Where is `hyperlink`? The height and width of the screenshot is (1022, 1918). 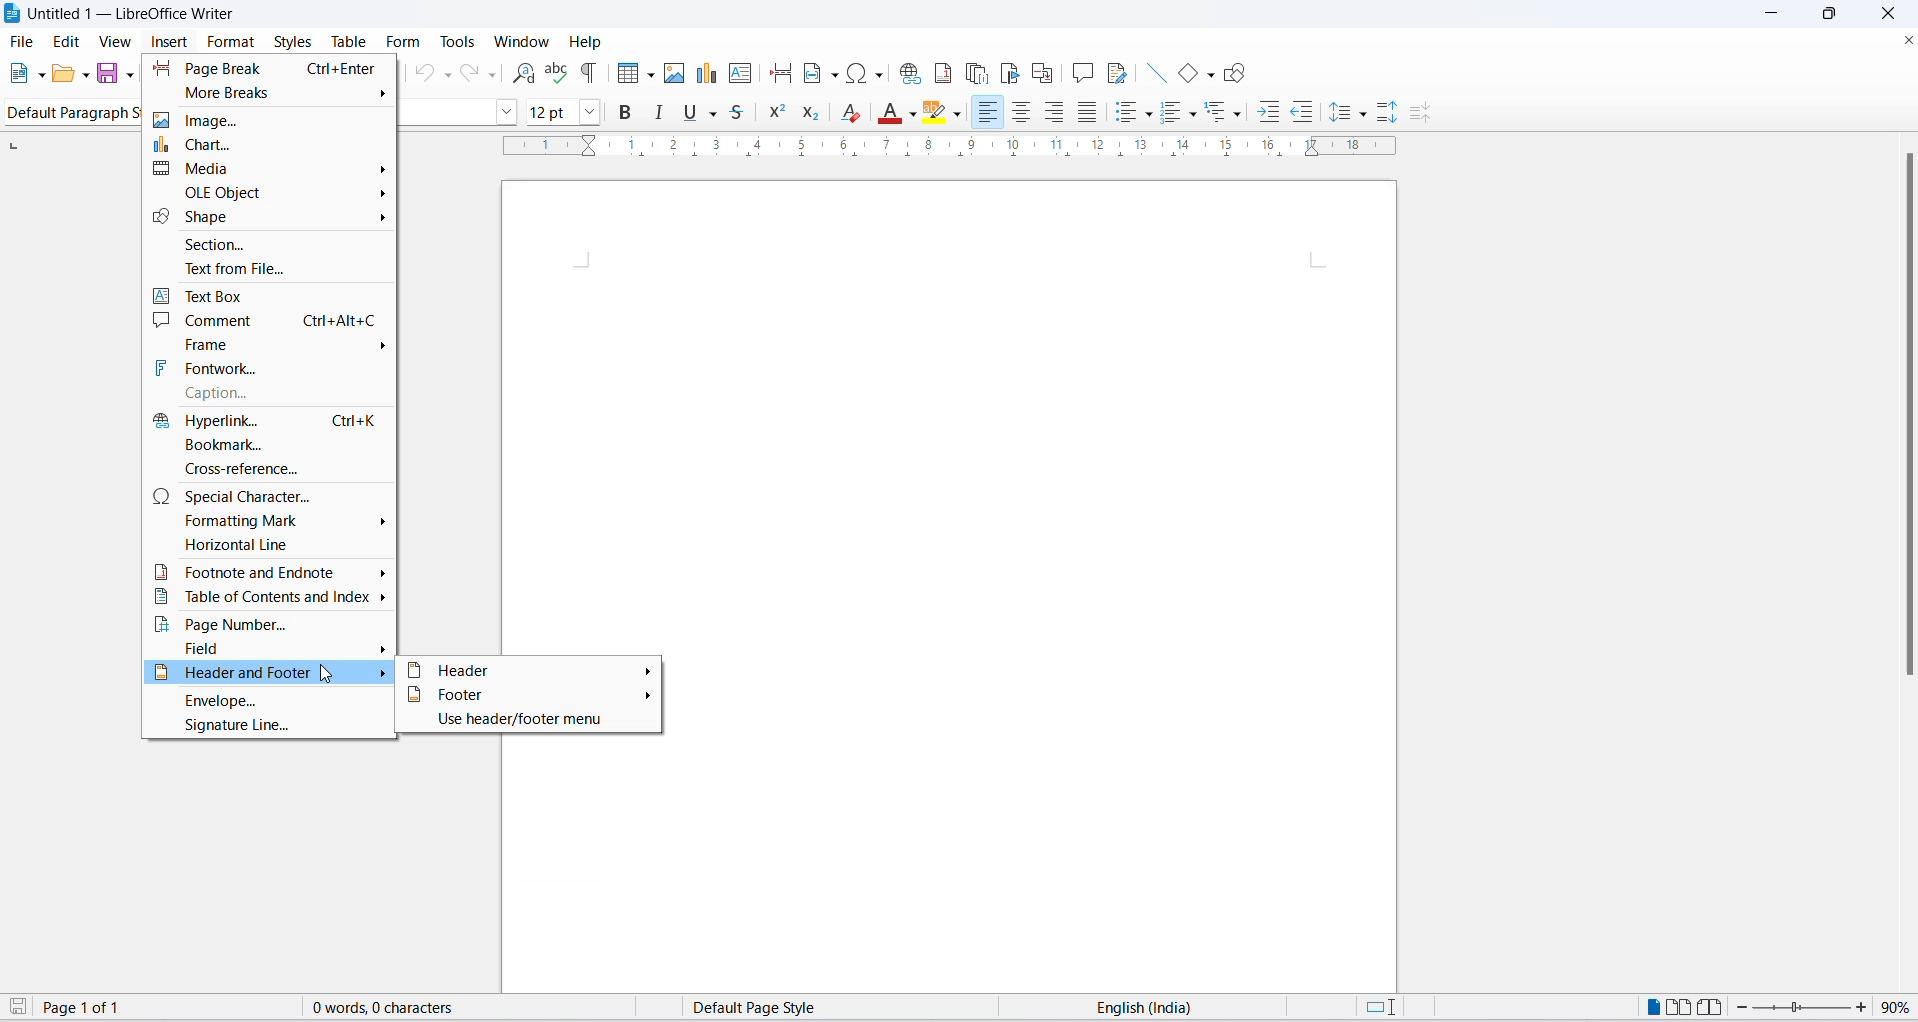 hyperlink is located at coordinates (263, 418).